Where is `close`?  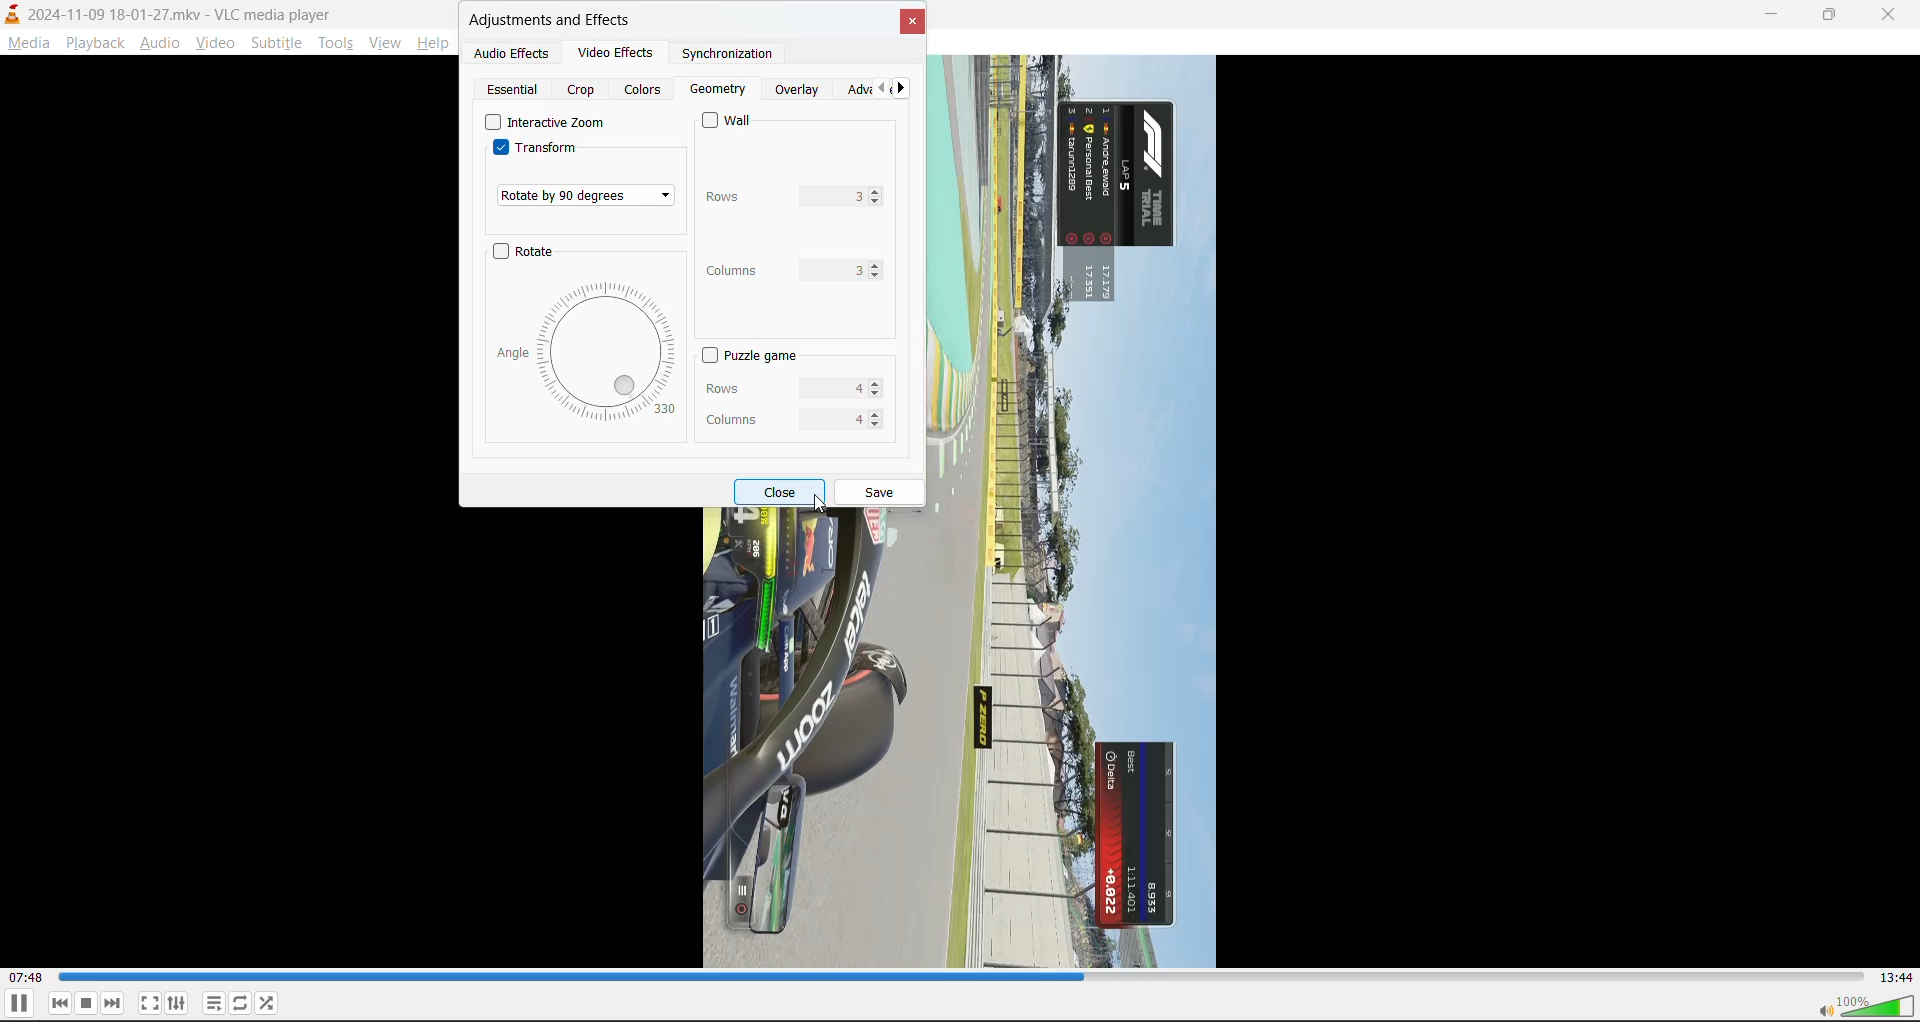
close is located at coordinates (1894, 12).